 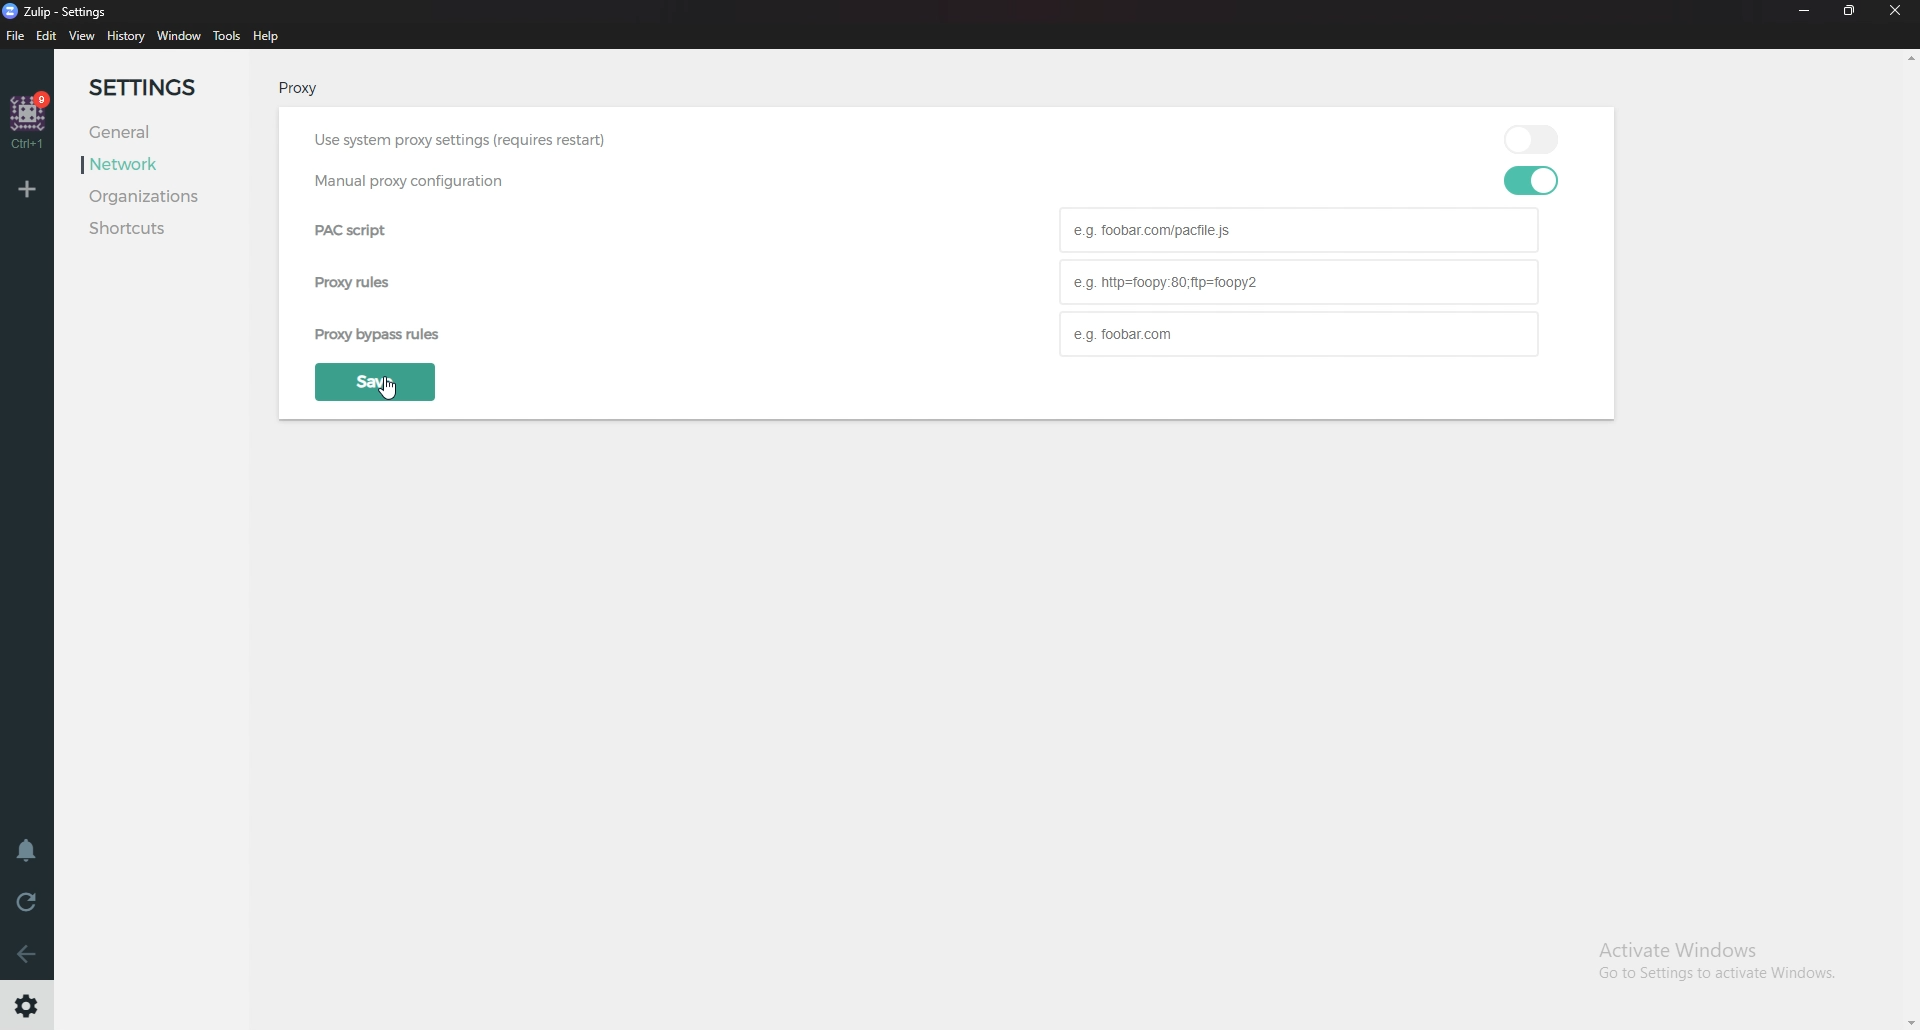 I want to click on Home, so click(x=30, y=121).